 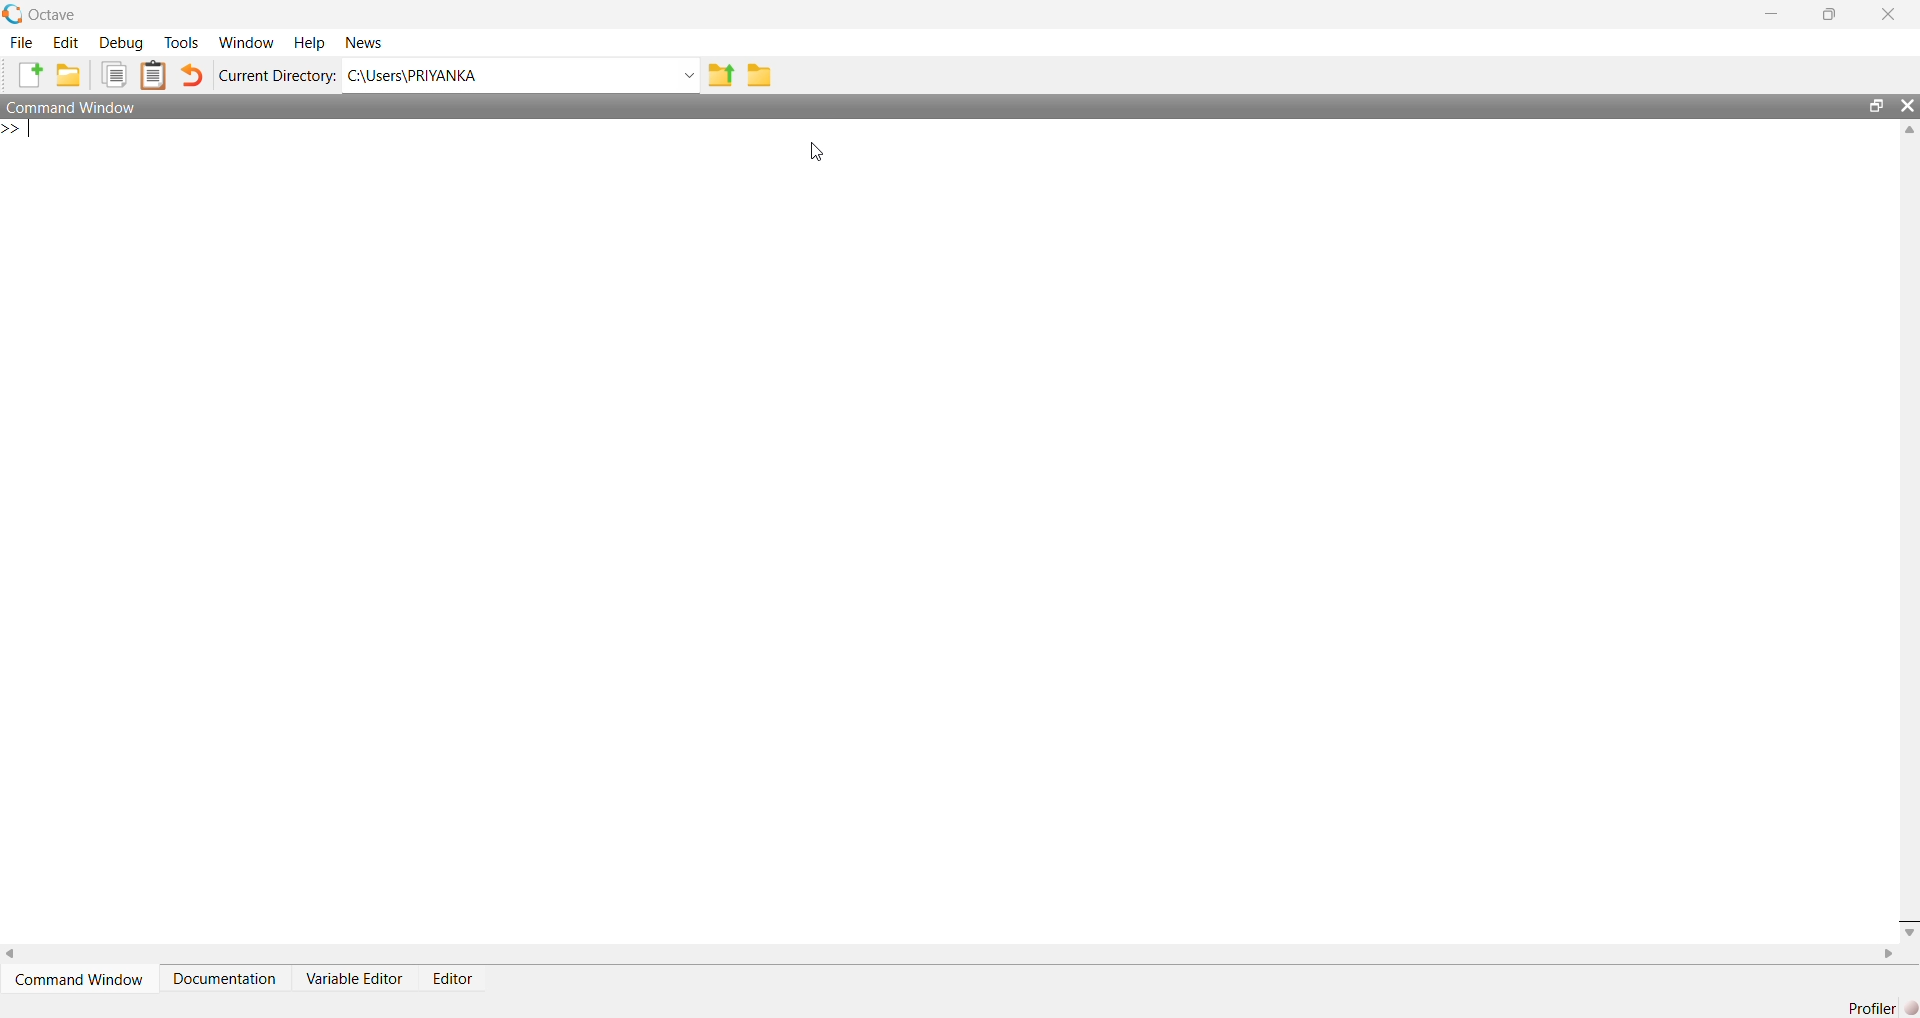 What do you see at coordinates (1829, 15) in the screenshot?
I see `restore` at bounding box center [1829, 15].